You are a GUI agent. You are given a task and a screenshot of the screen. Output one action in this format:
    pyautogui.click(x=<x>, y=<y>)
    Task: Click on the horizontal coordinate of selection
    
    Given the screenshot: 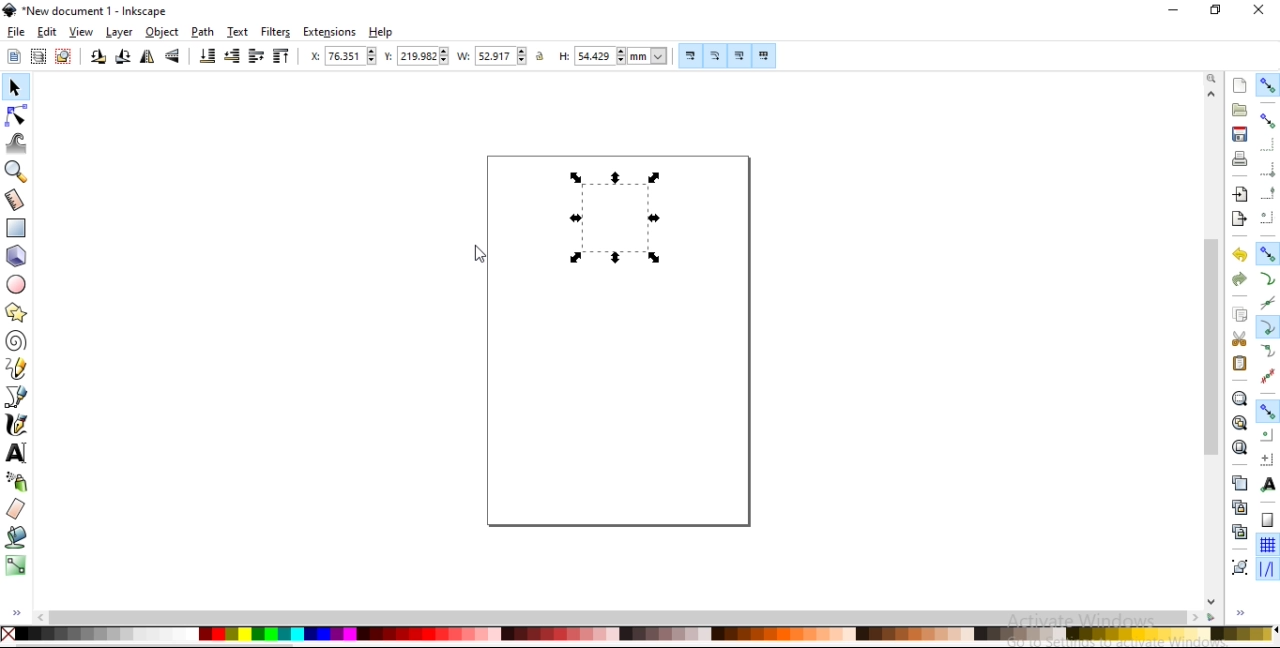 What is the action you would take?
    pyautogui.click(x=342, y=57)
    